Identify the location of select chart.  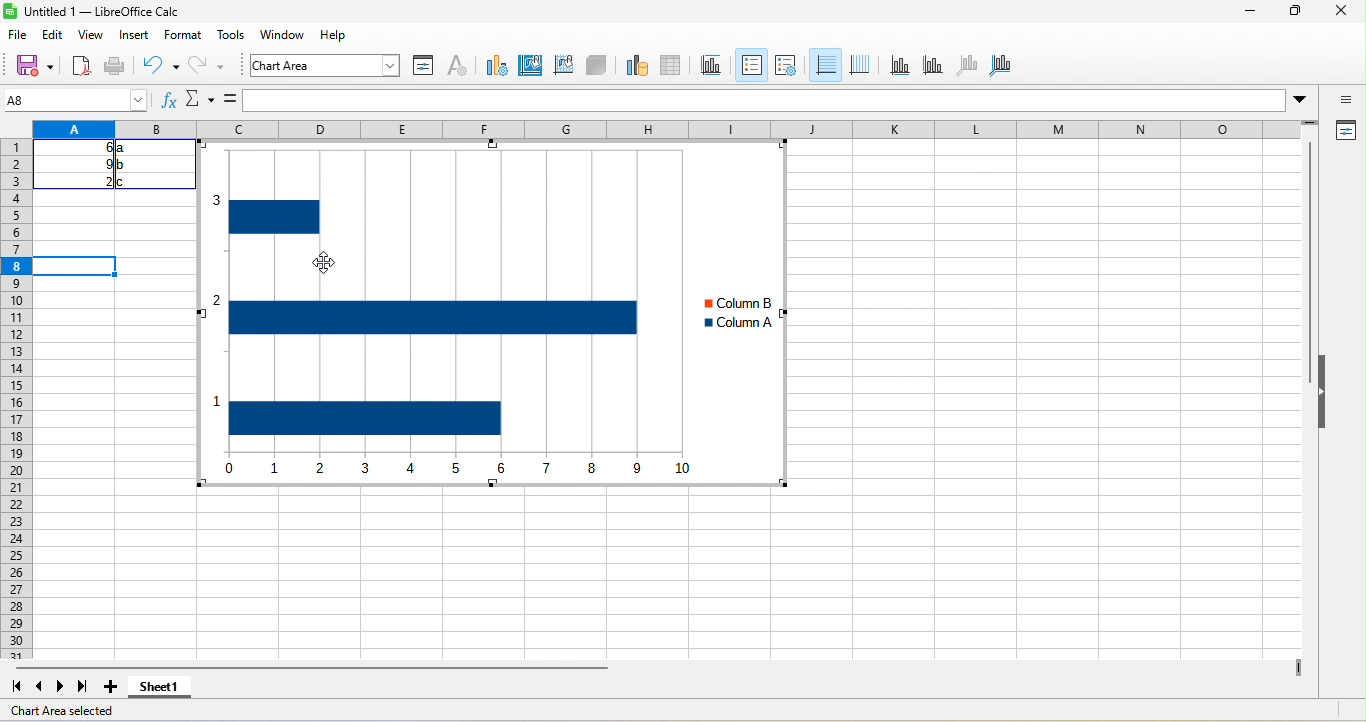
(496, 67).